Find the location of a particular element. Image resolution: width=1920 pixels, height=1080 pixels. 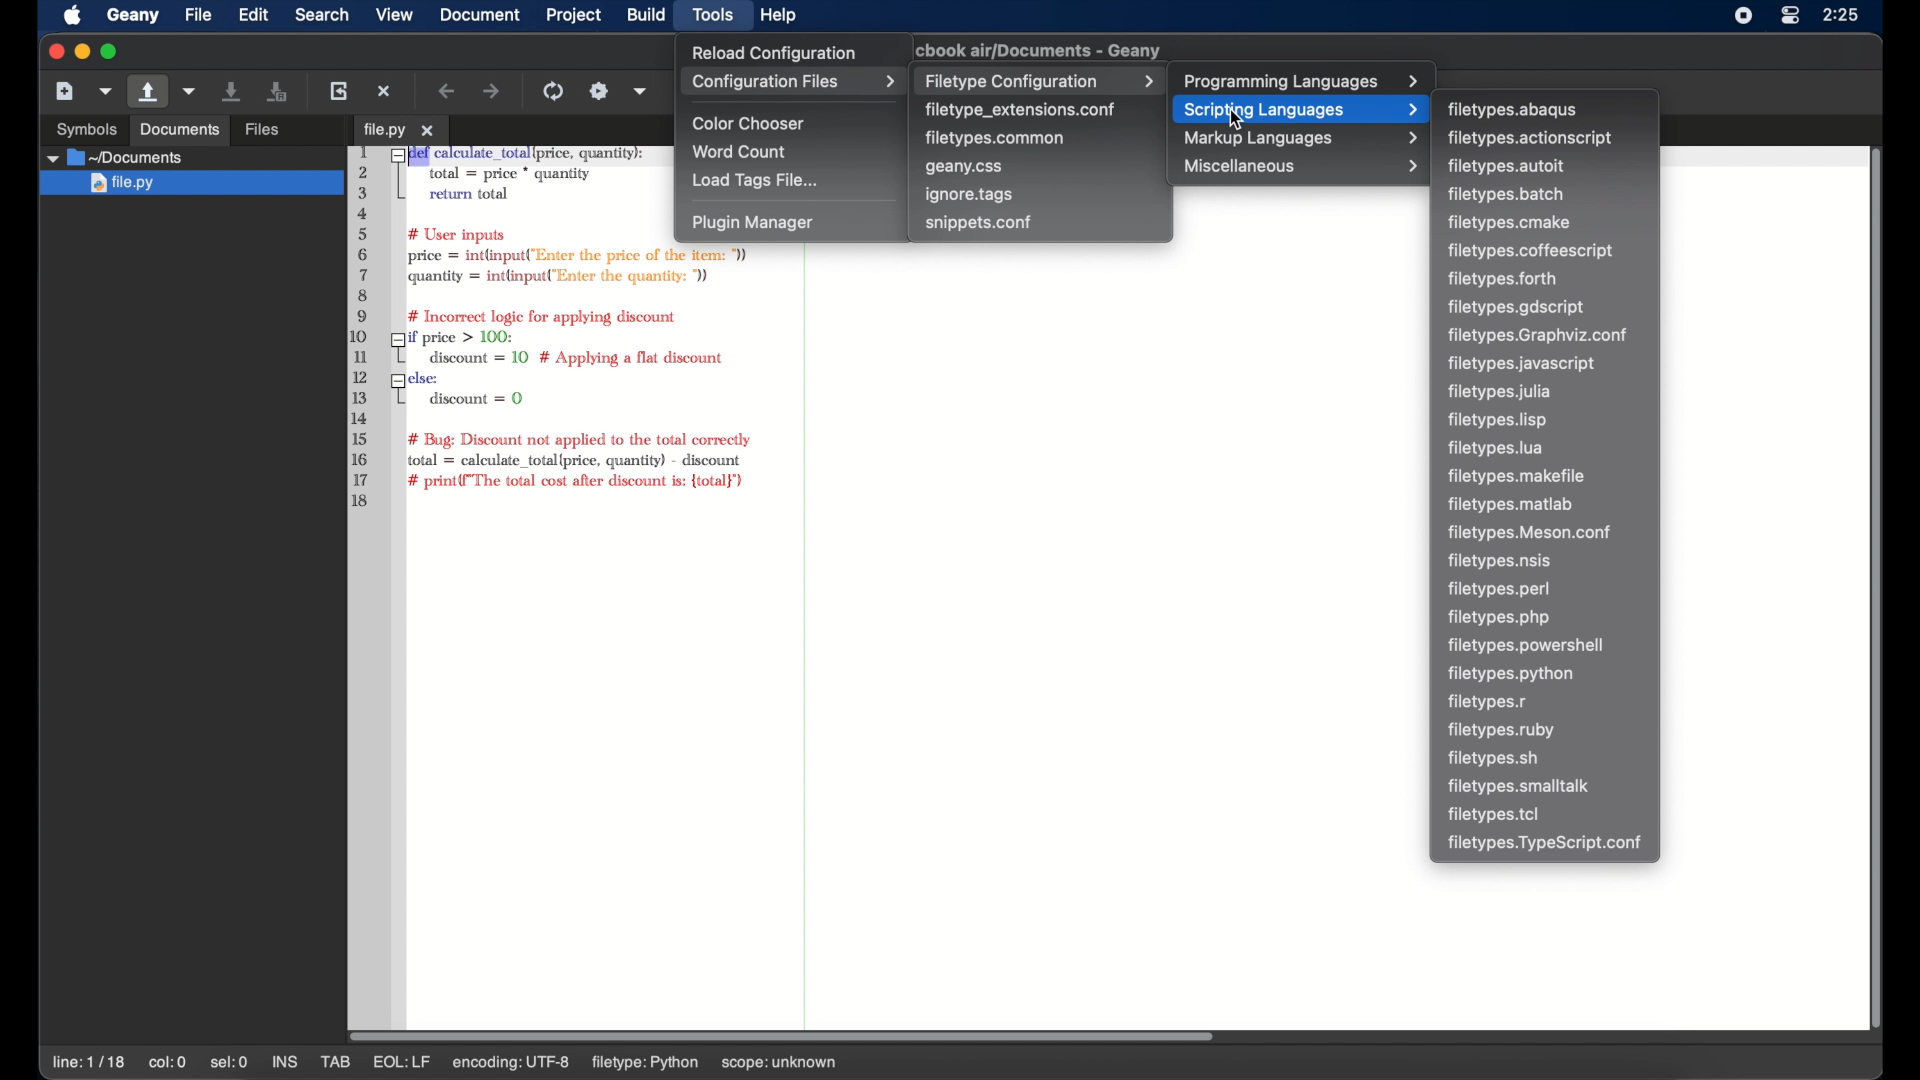

create new is located at coordinates (65, 90).